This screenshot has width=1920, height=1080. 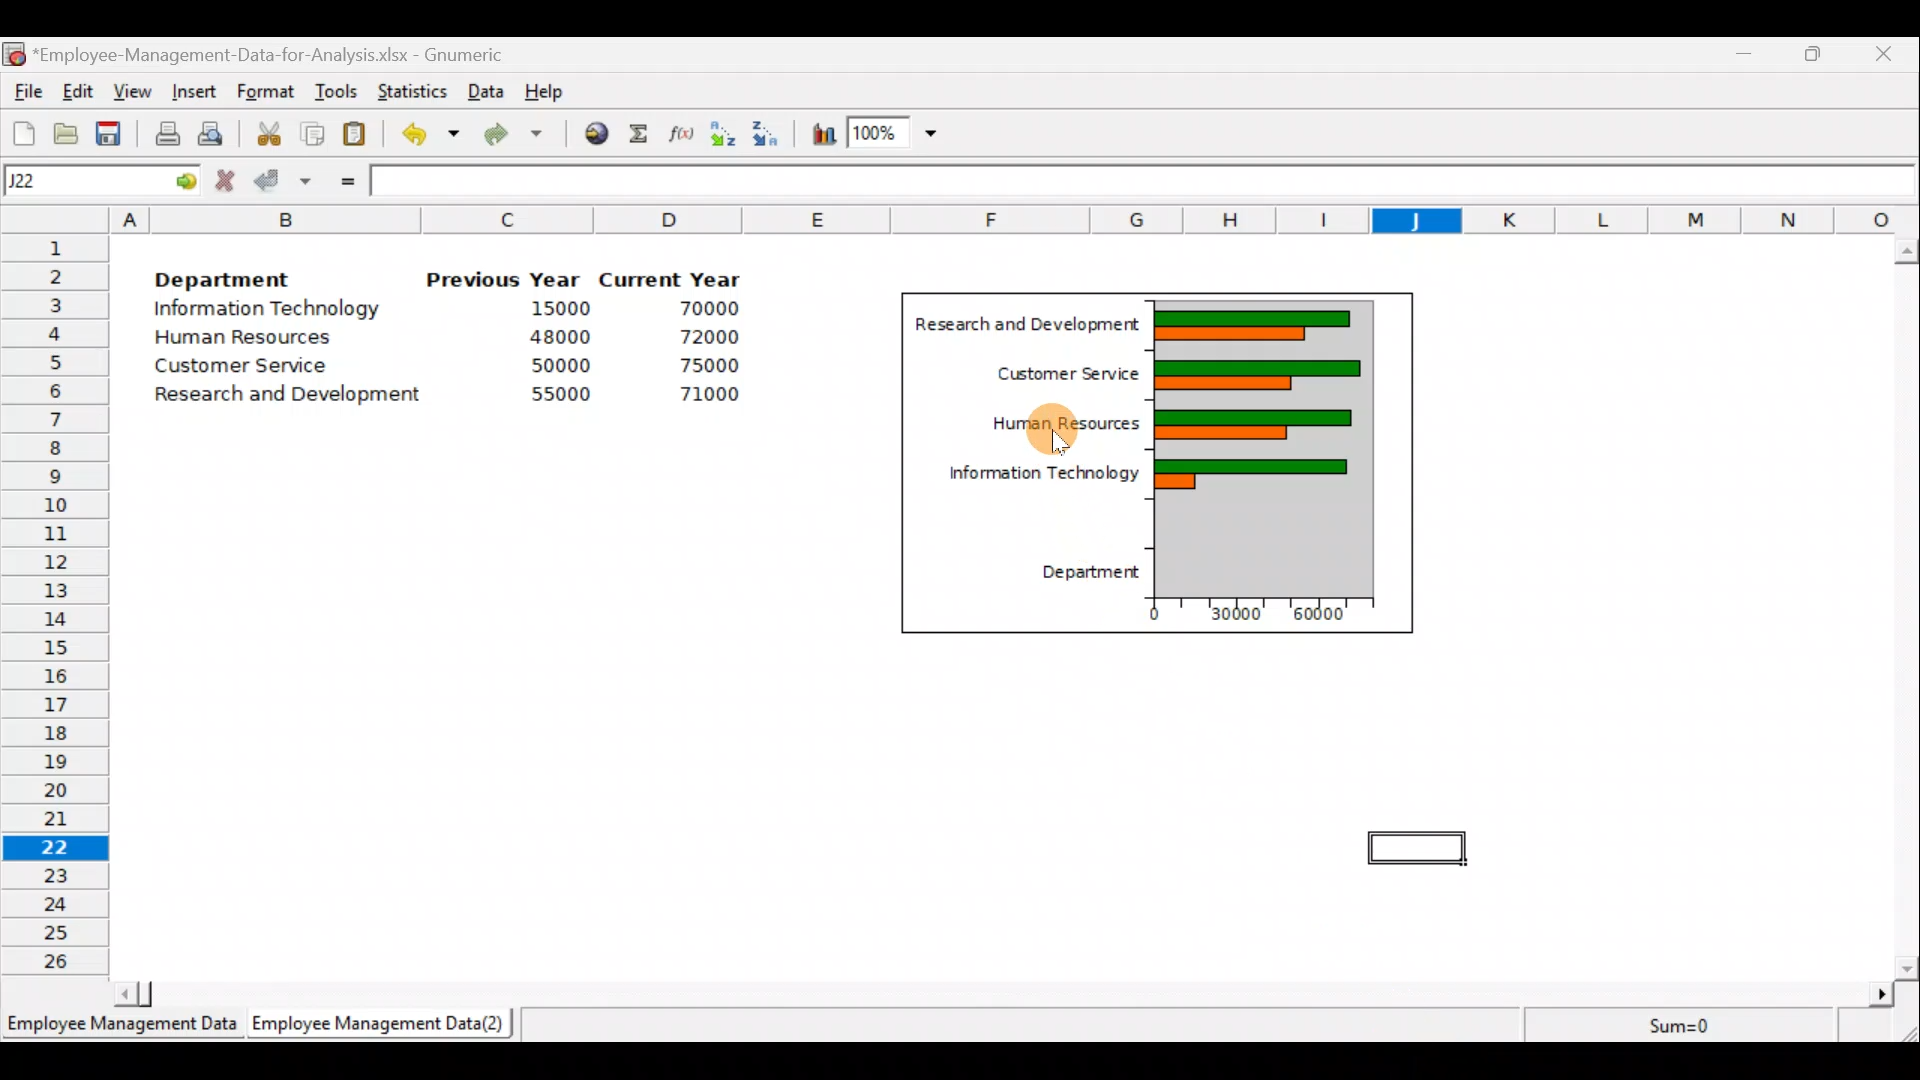 I want to click on Cell name J22, so click(x=77, y=181).